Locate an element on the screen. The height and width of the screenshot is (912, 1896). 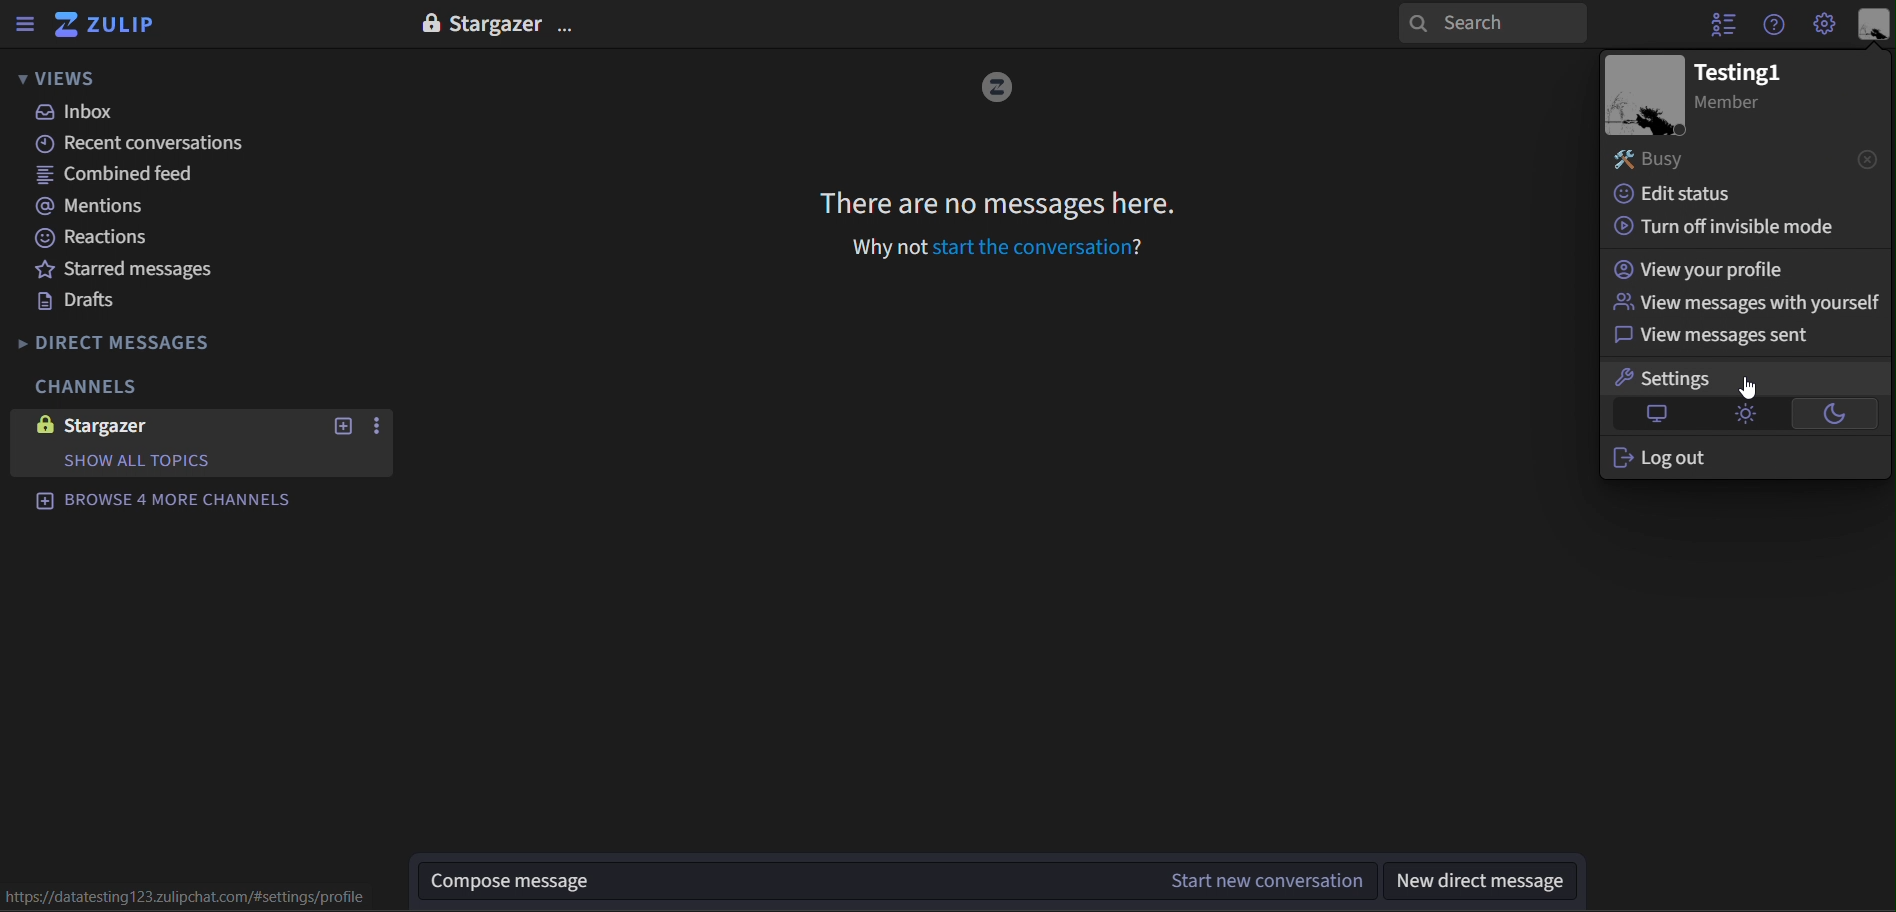
new topic is located at coordinates (345, 427).